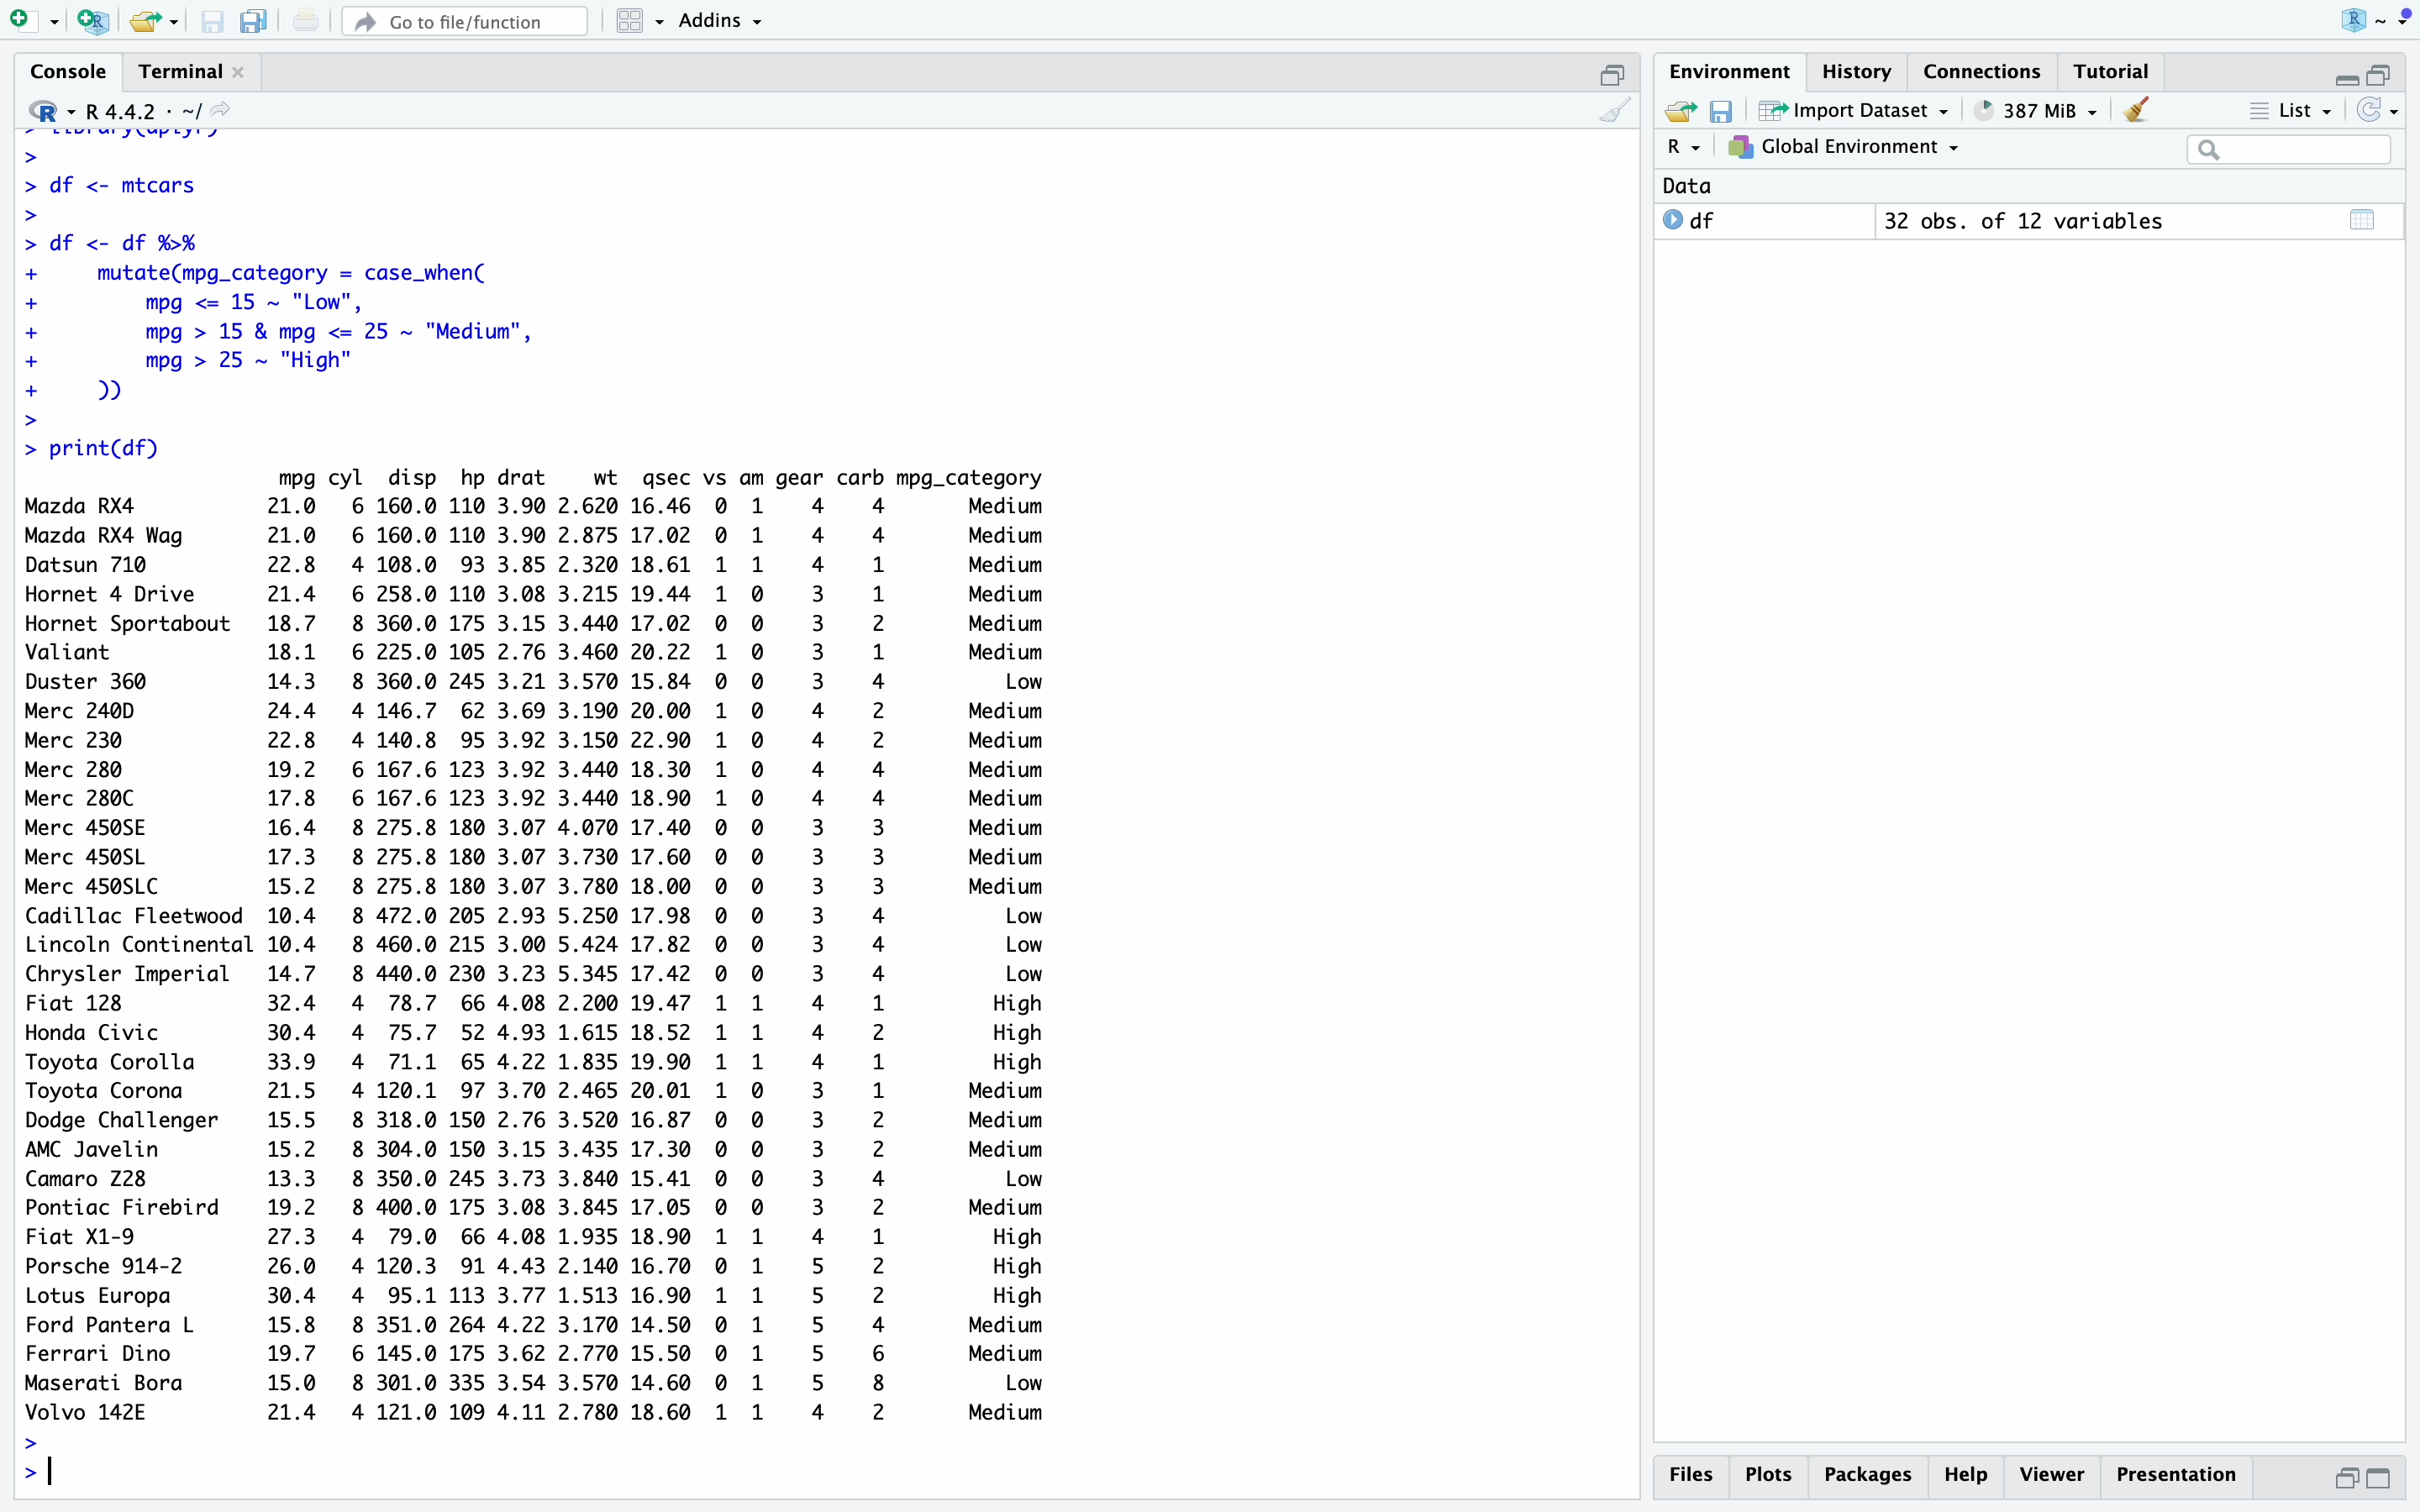 This screenshot has width=2420, height=1512. I want to click on switch to full view, so click(2380, 1481).